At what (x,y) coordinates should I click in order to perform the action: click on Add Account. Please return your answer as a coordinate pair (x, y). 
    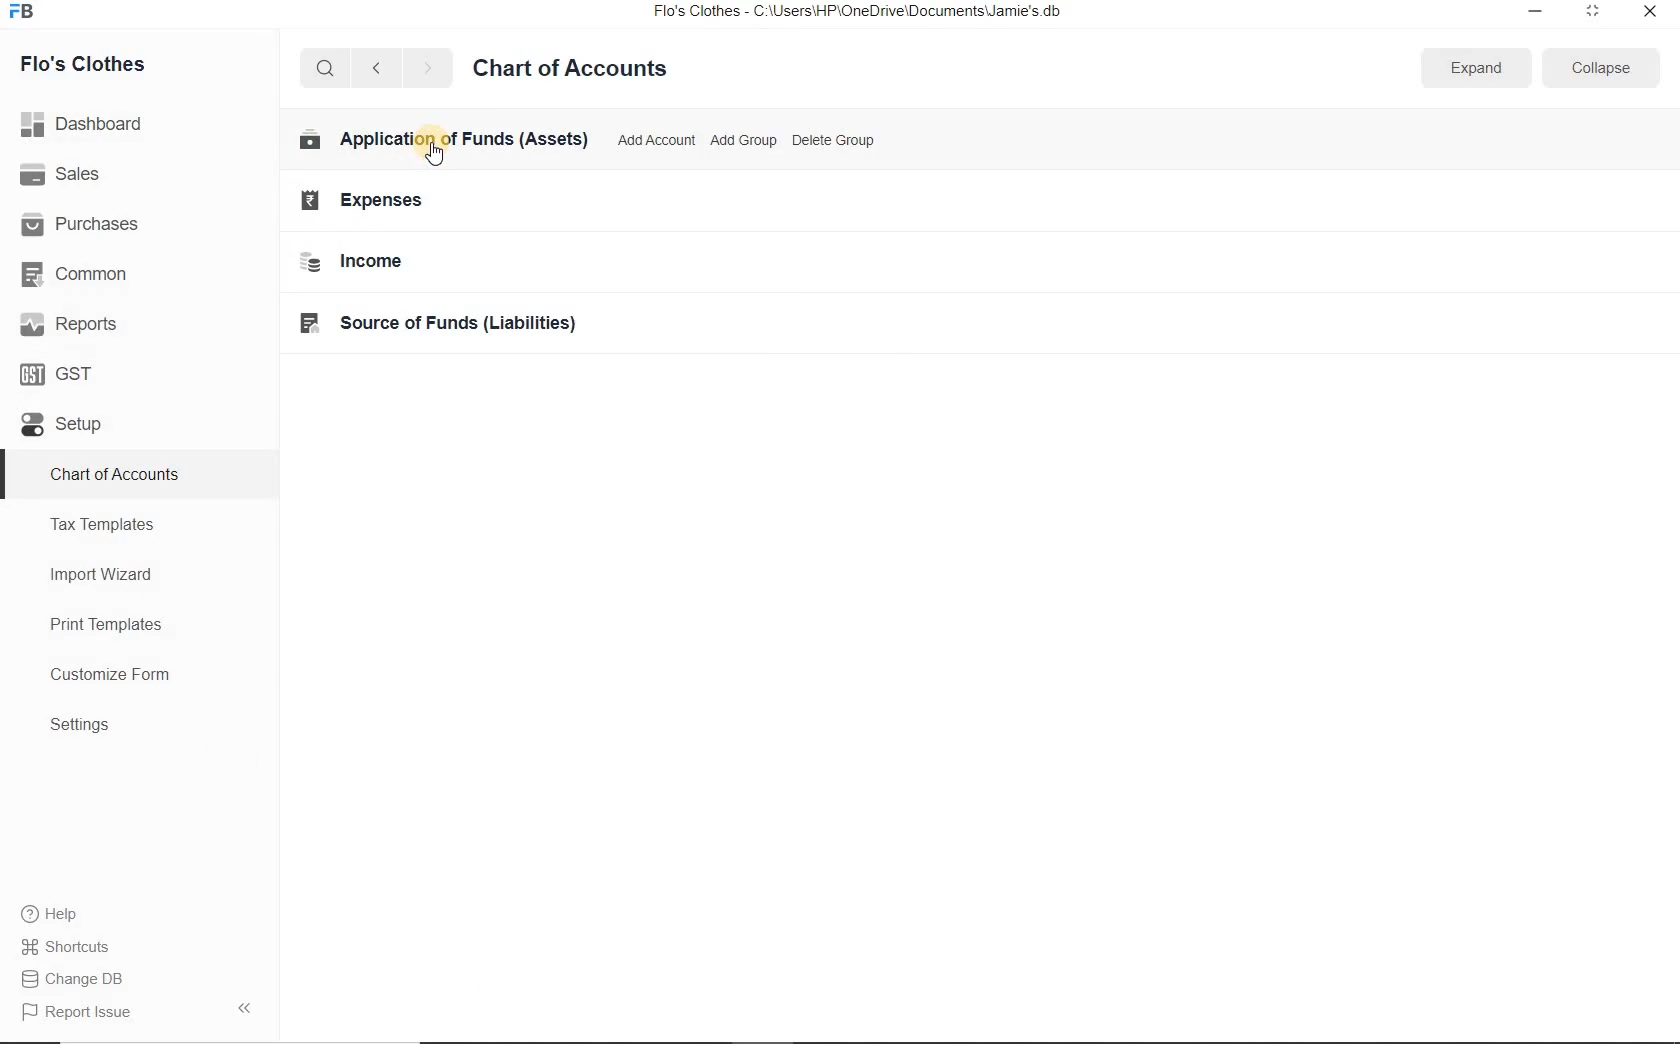
    Looking at the image, I should click on (657, 141).